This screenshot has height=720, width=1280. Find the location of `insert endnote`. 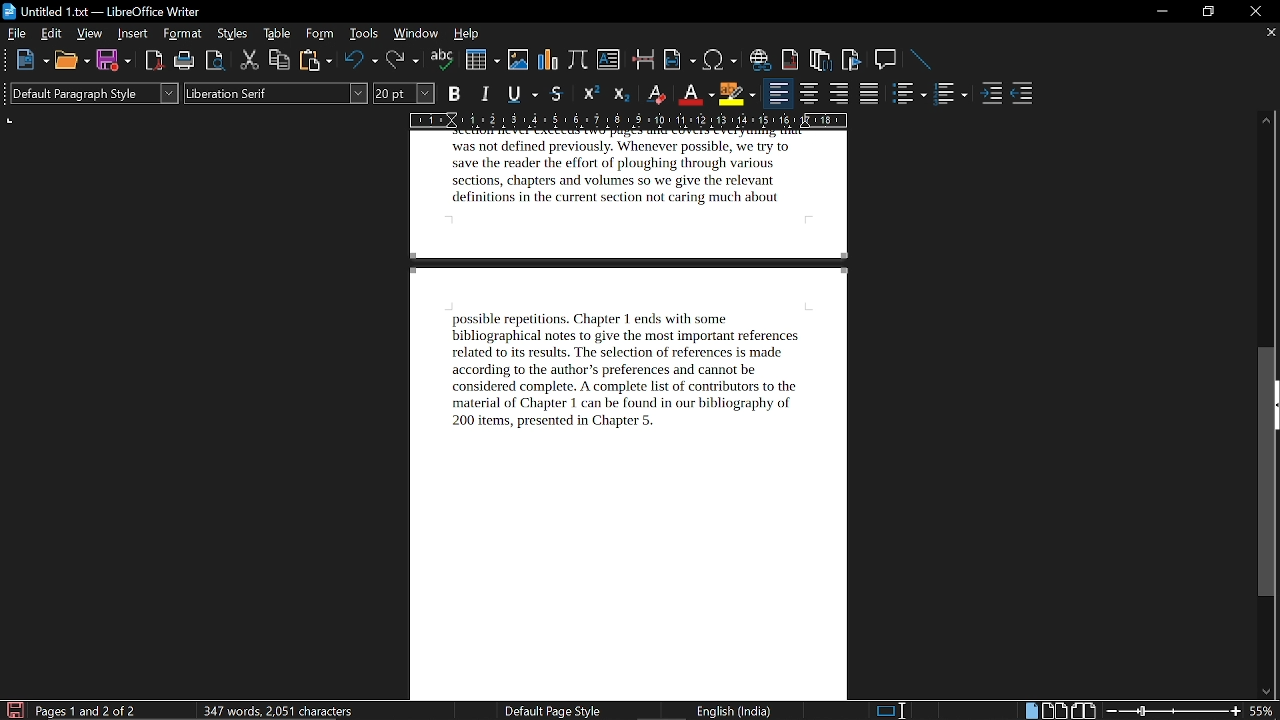

insert endnote is located at coordinates (821, 61).